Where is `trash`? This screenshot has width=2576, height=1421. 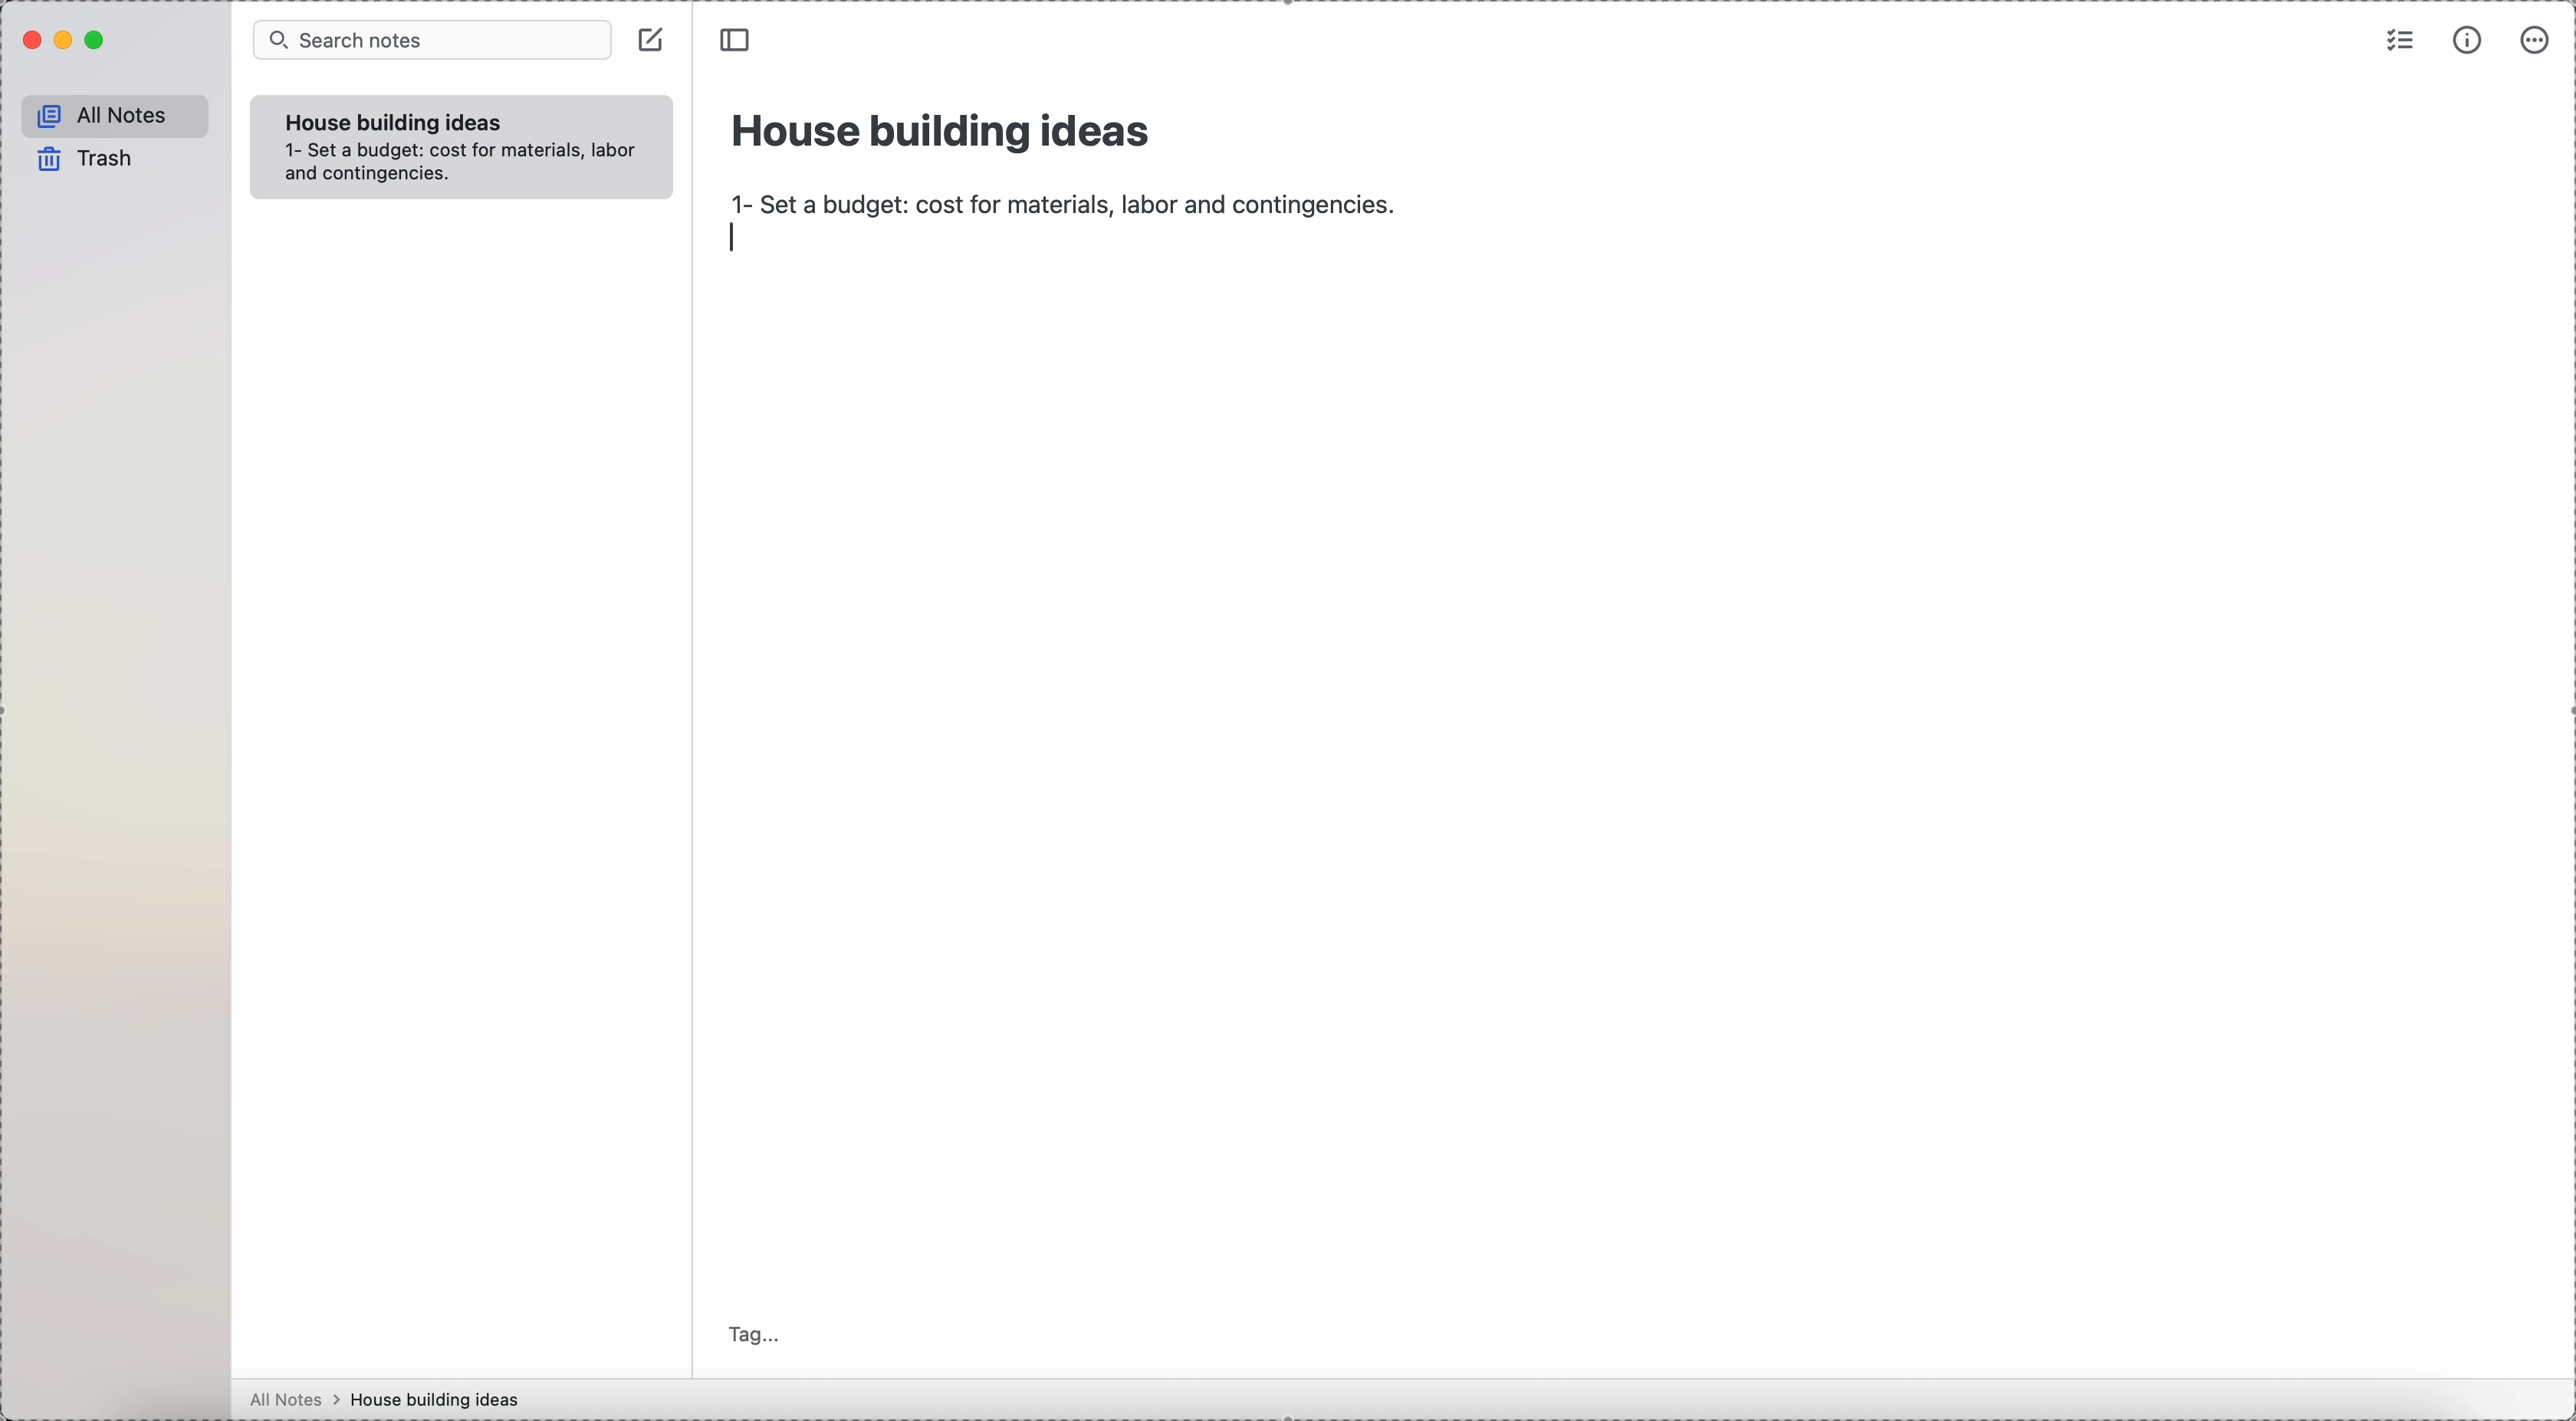 trash is located at coordinates (82, 160).